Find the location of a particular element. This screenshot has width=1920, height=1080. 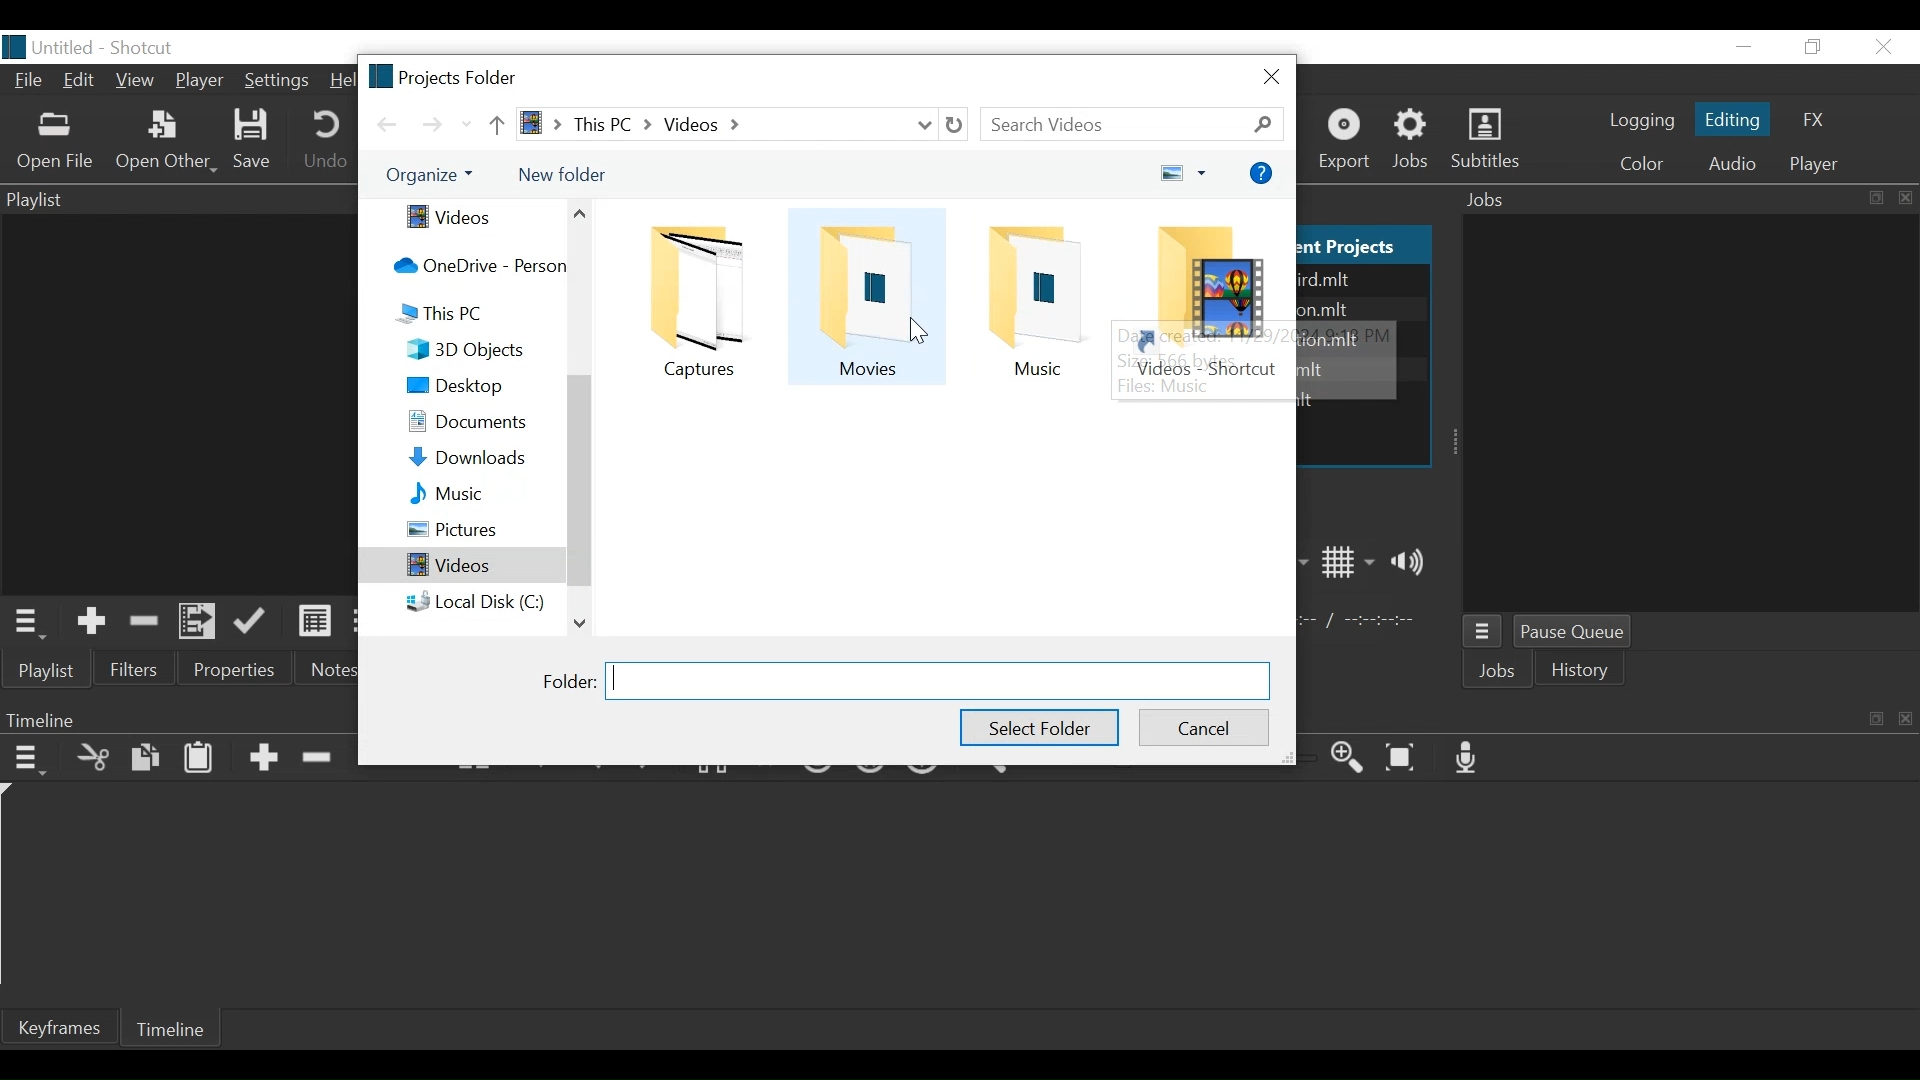

Timeline Panel is located at coordinates (1618, 716).